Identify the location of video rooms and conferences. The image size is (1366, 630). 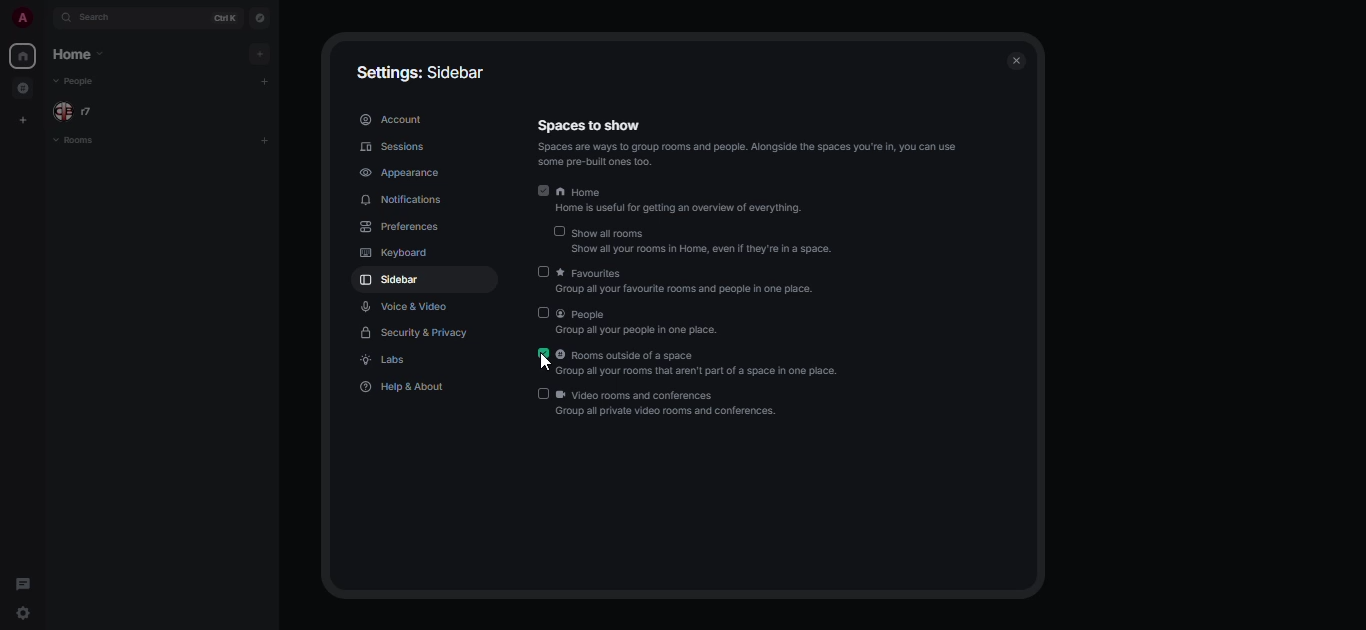
(669, 403).